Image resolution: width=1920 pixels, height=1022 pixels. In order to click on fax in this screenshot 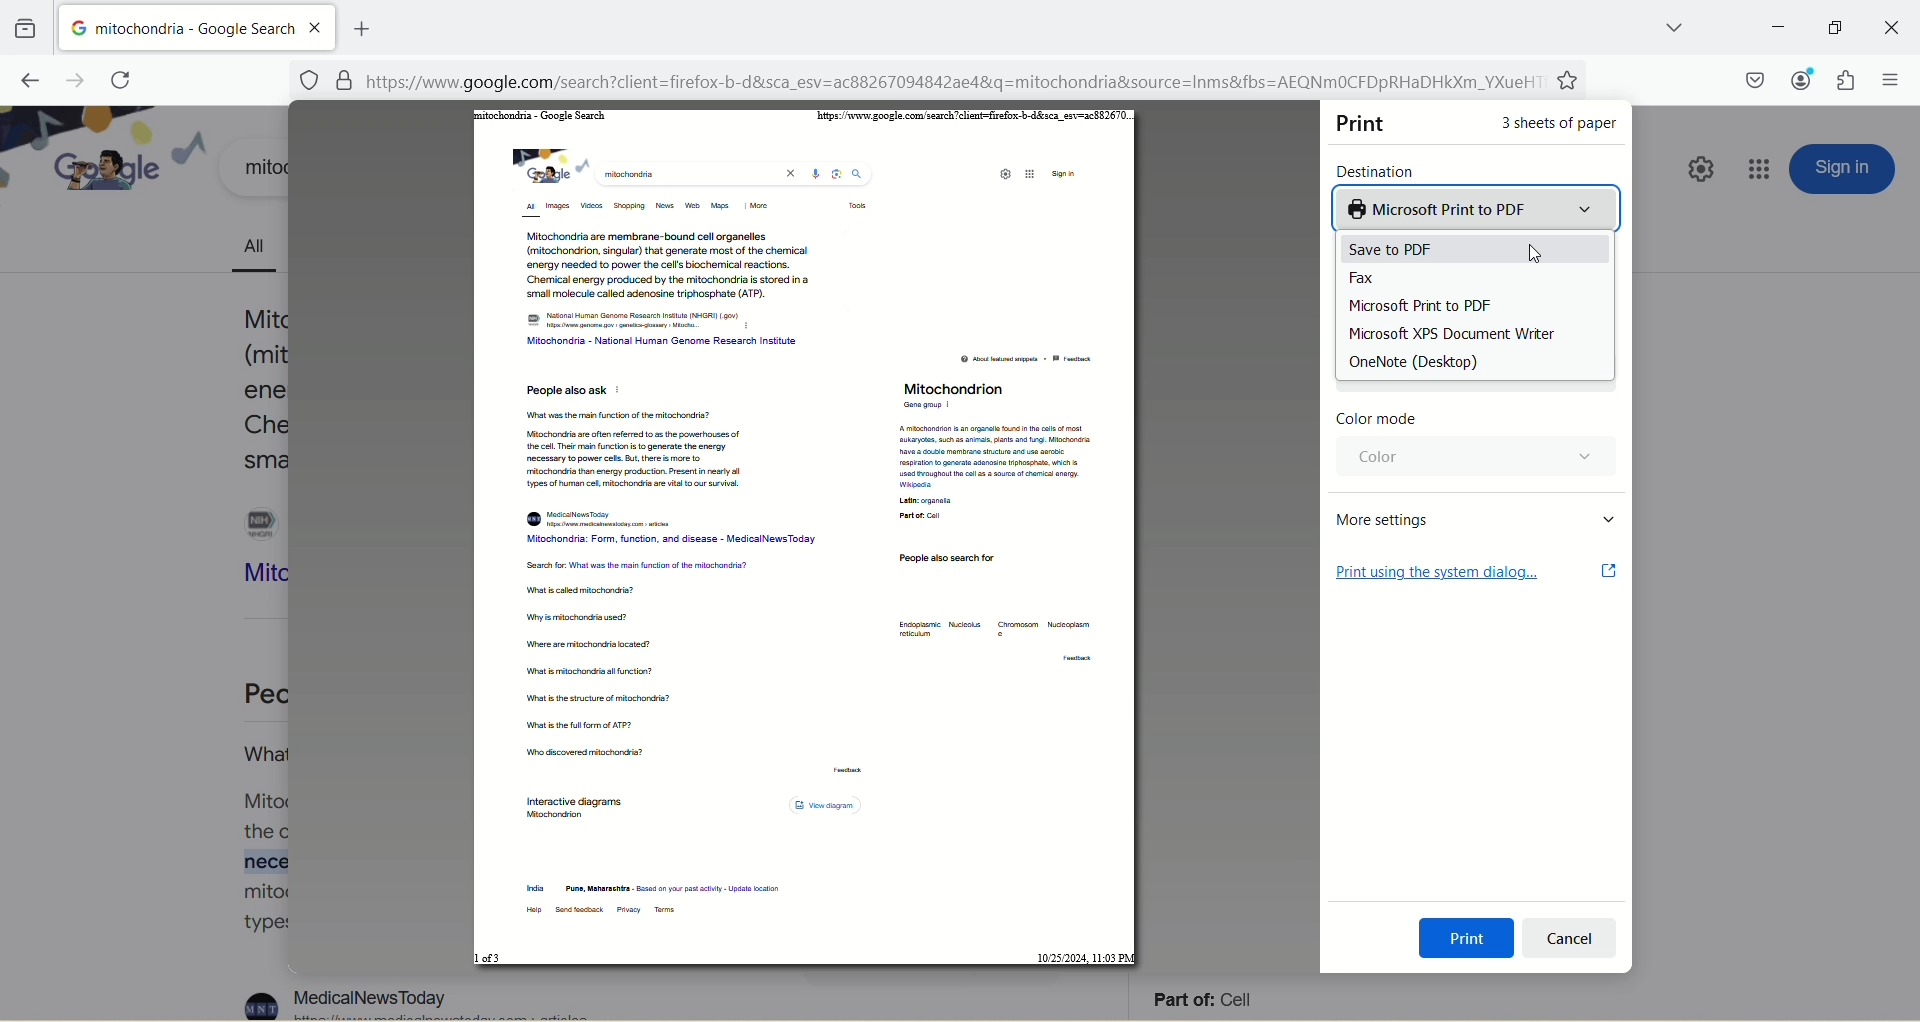, I will do `click(1477, 277)`.